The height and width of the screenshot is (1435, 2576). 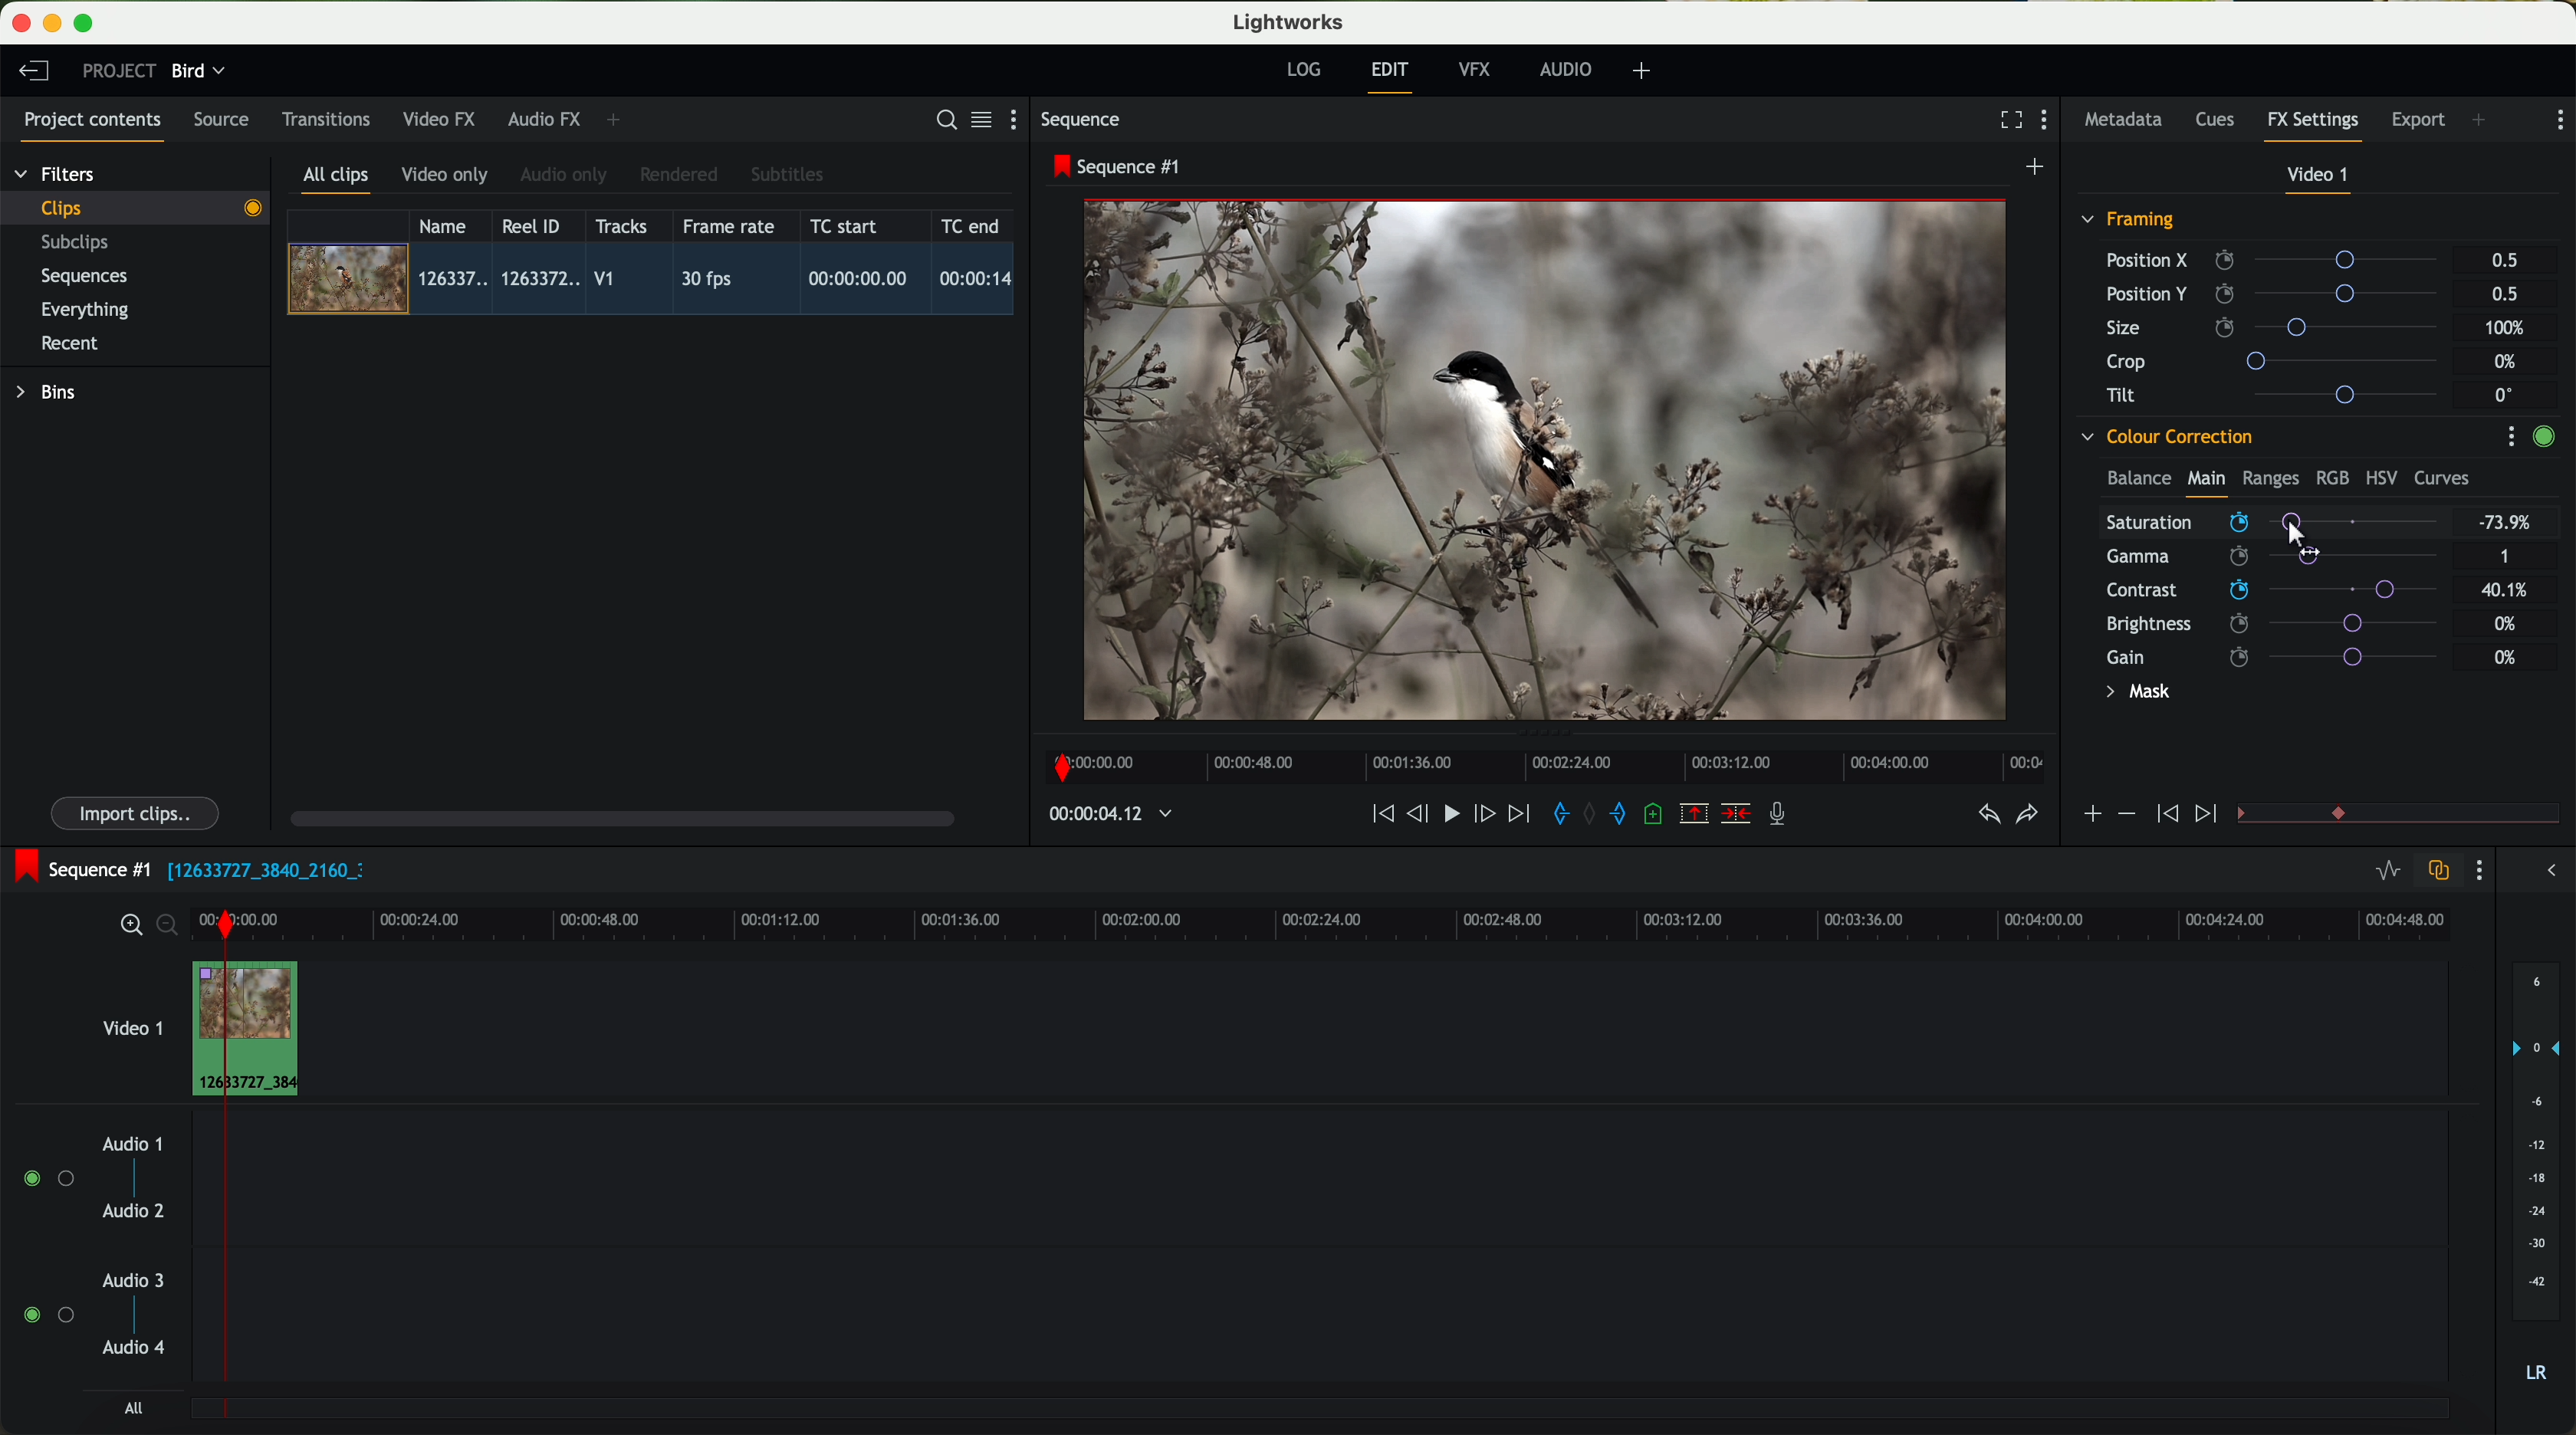 I want to click on rendered, so click(x=680, y=176).